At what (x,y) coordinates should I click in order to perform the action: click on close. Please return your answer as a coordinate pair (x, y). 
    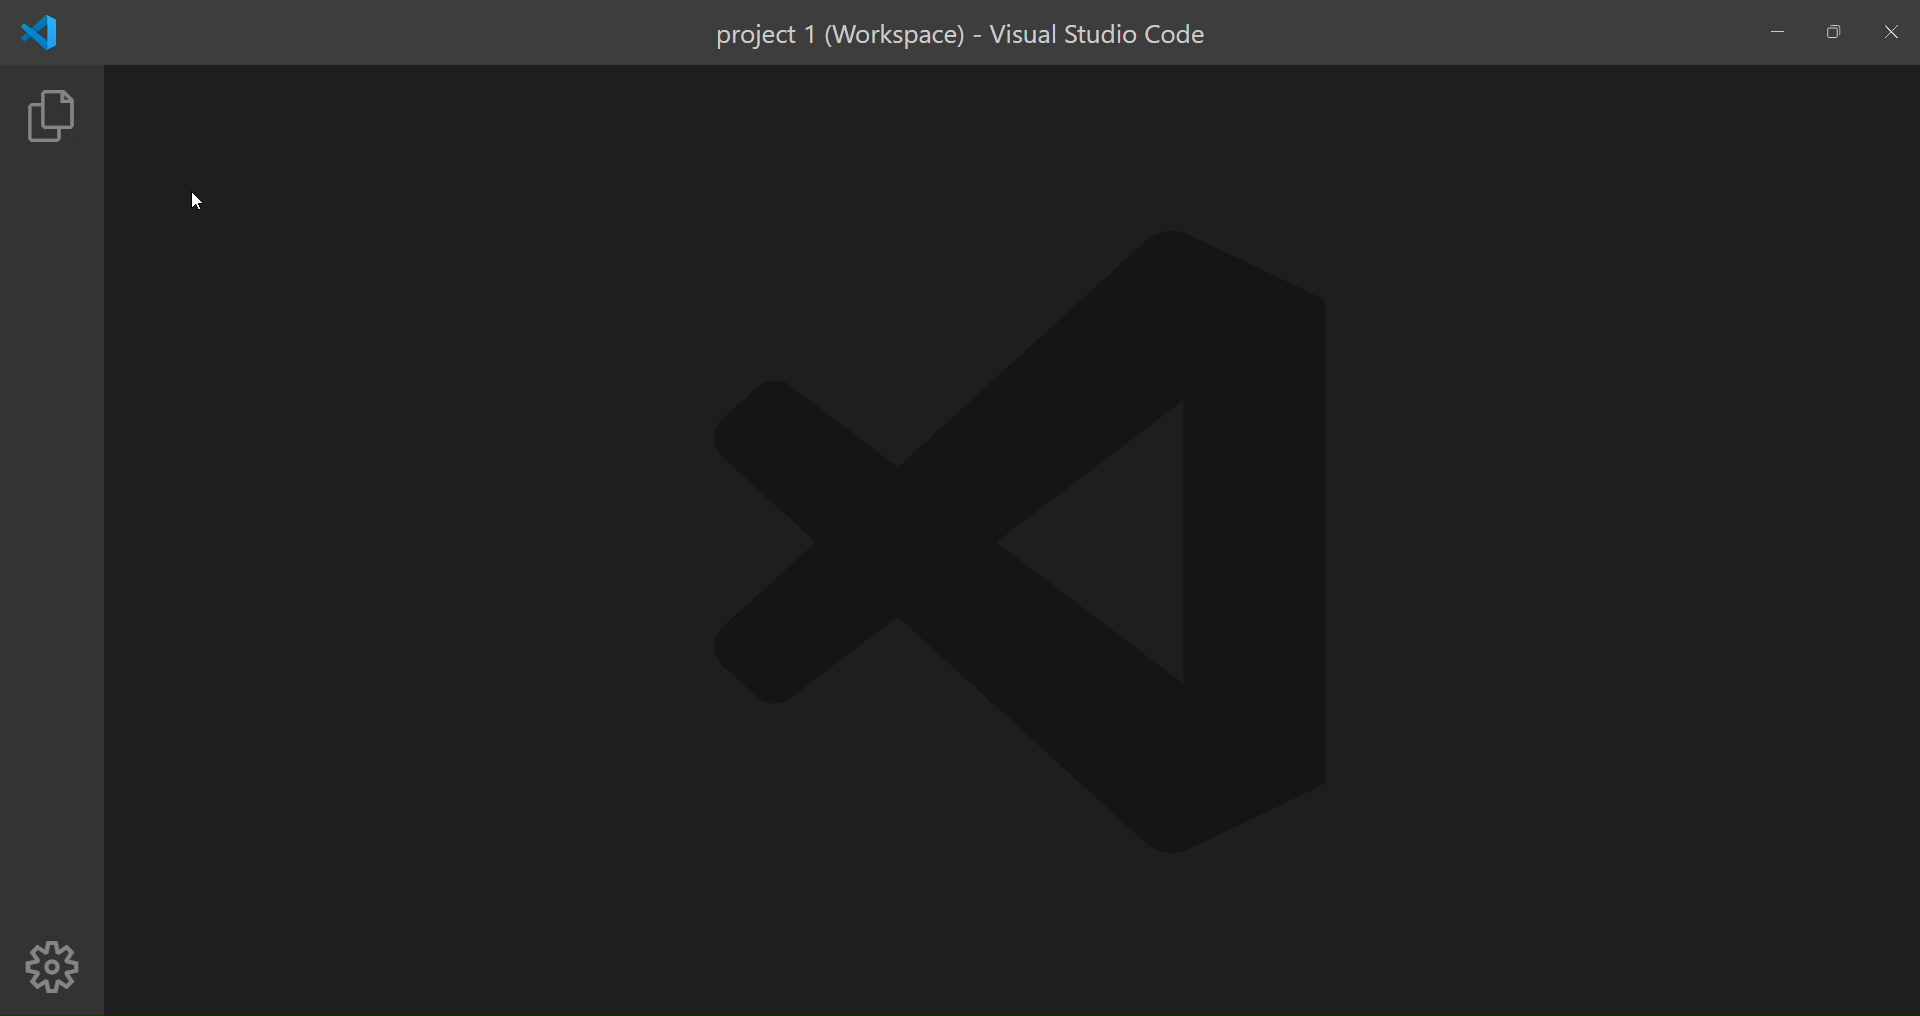
    Looking at the image, I should click on (1894, 34).